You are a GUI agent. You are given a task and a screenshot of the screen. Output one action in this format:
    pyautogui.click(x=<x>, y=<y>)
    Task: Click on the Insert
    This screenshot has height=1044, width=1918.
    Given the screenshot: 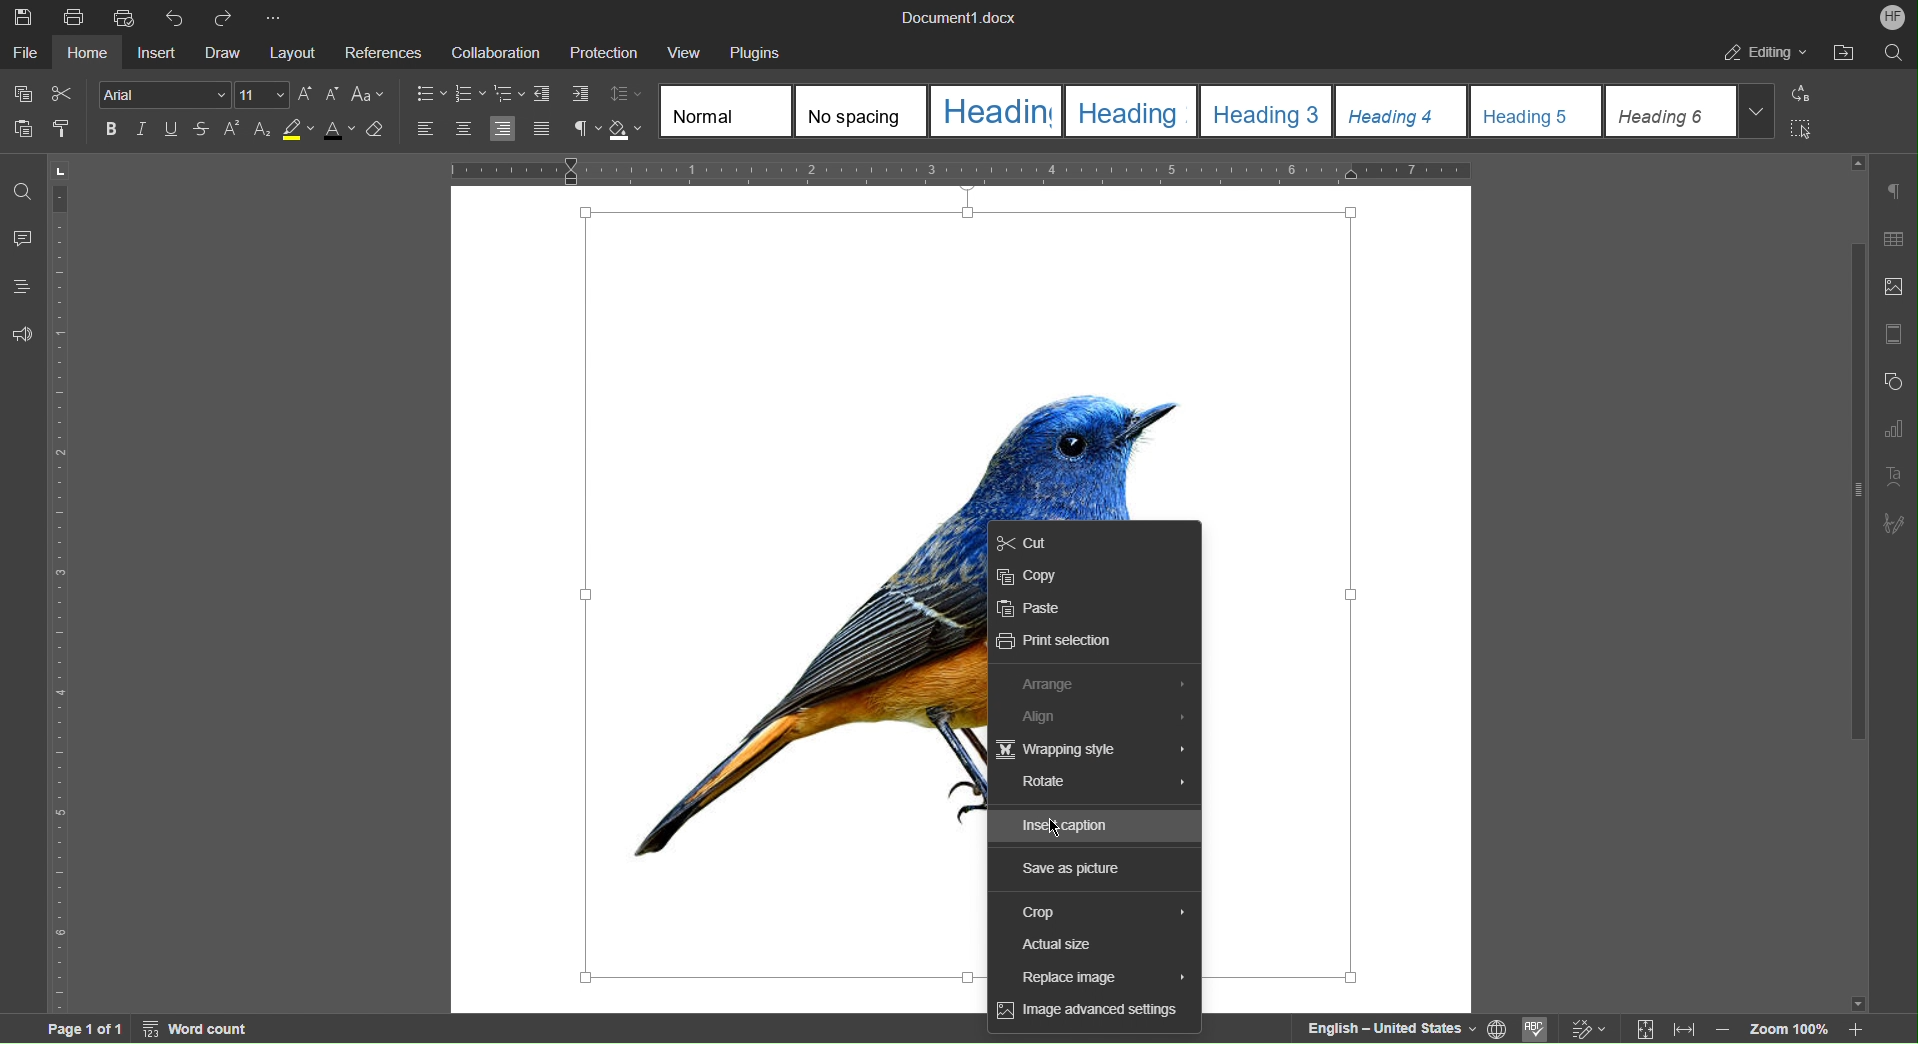 What is the action you would take?
    pyautogui.click(x=153, y=55)
    